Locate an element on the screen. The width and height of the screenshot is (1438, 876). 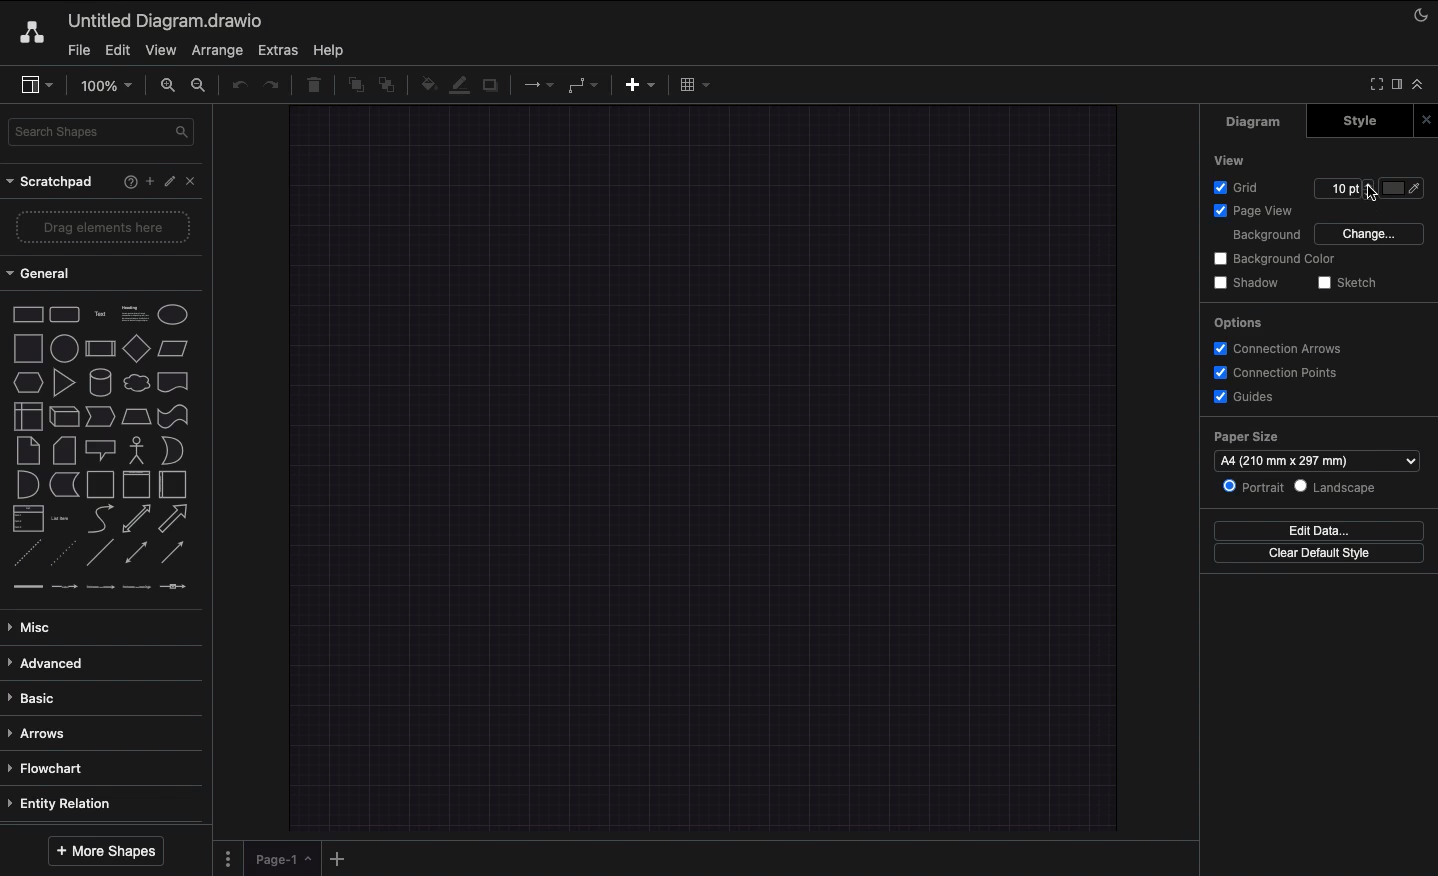
Format is located at coordinates (1396, 84).